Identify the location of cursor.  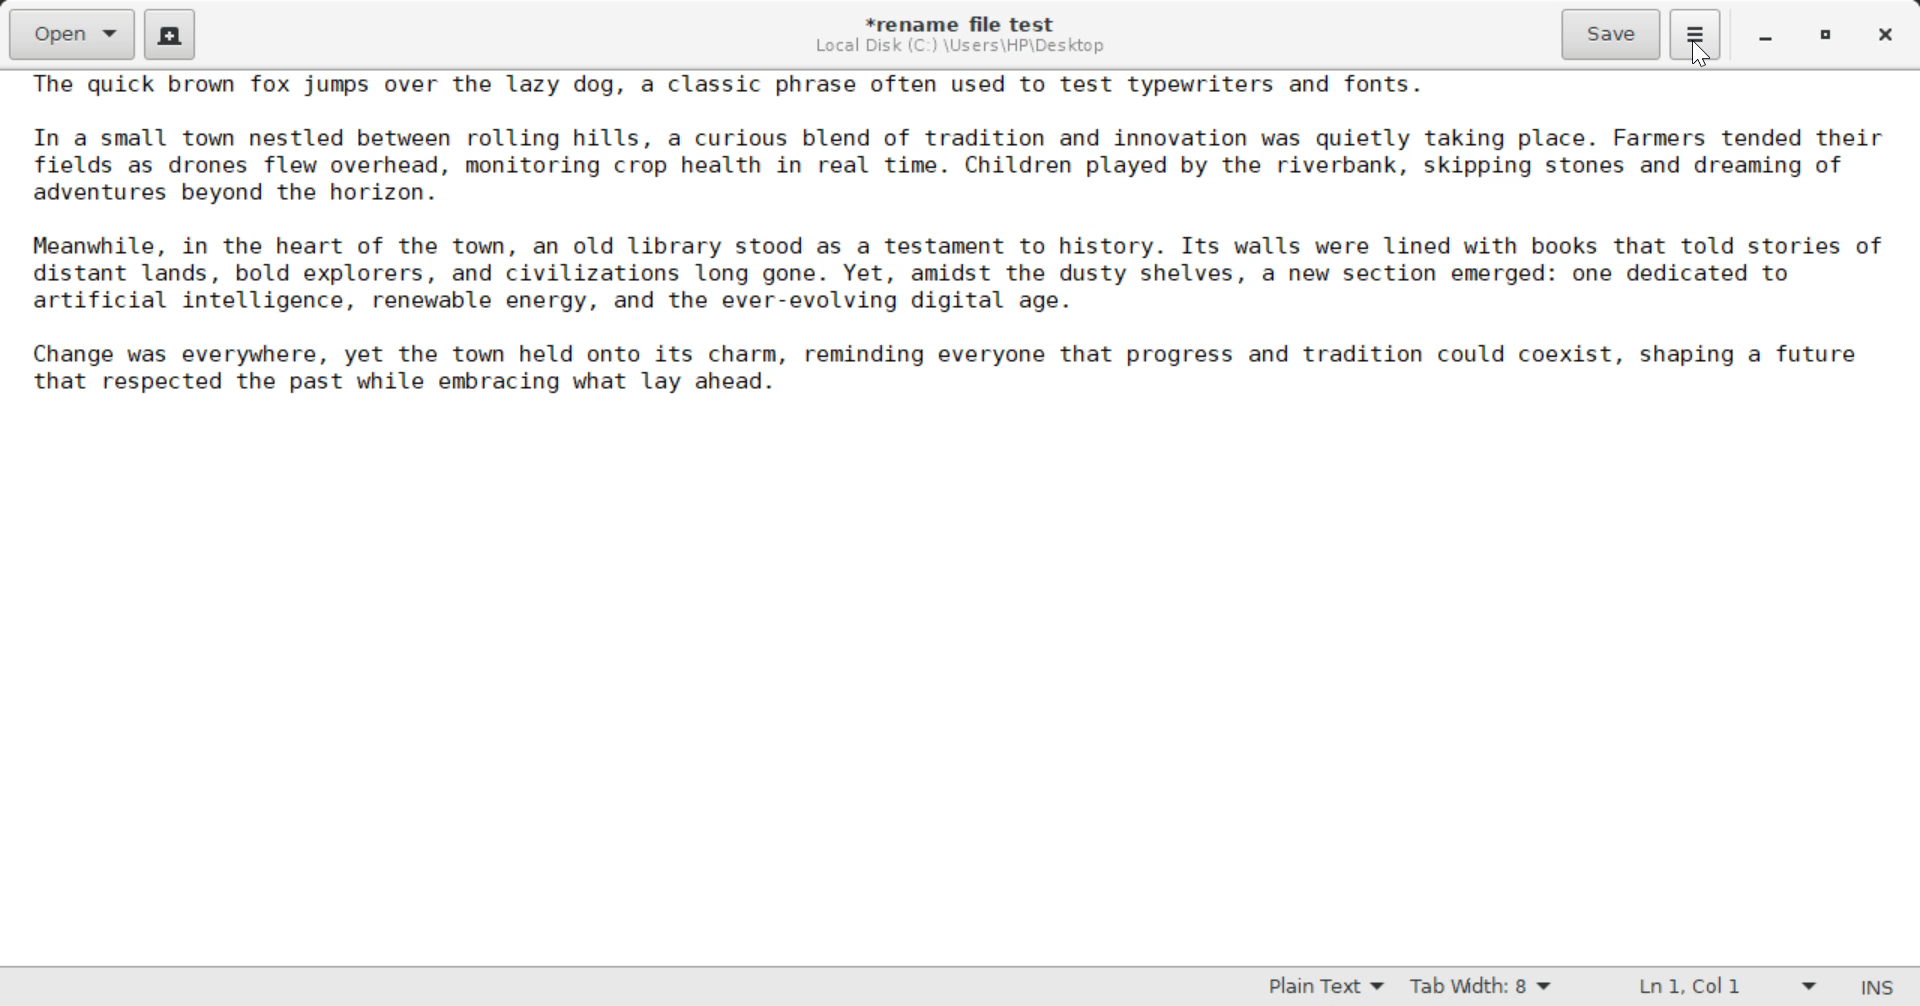
(1704, 55).